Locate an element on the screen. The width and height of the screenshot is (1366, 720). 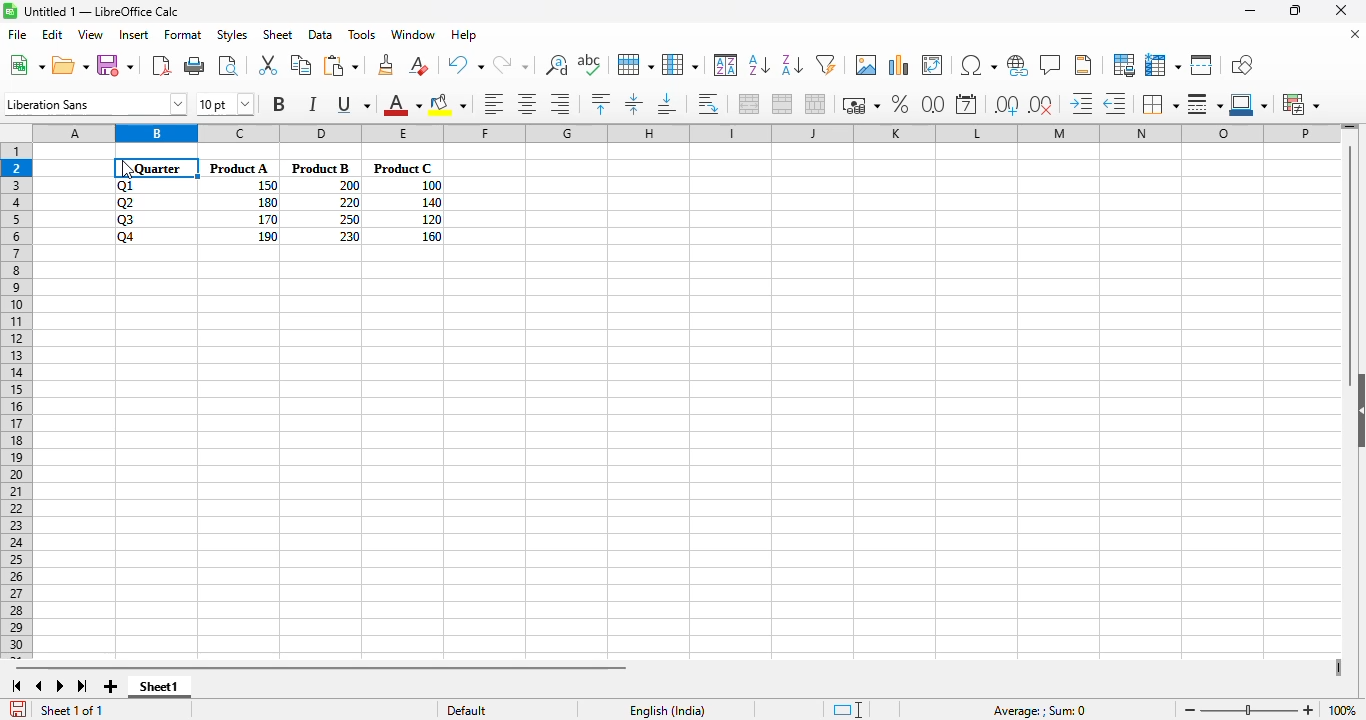
clear direct formatting is located at coordinates (419, 65).